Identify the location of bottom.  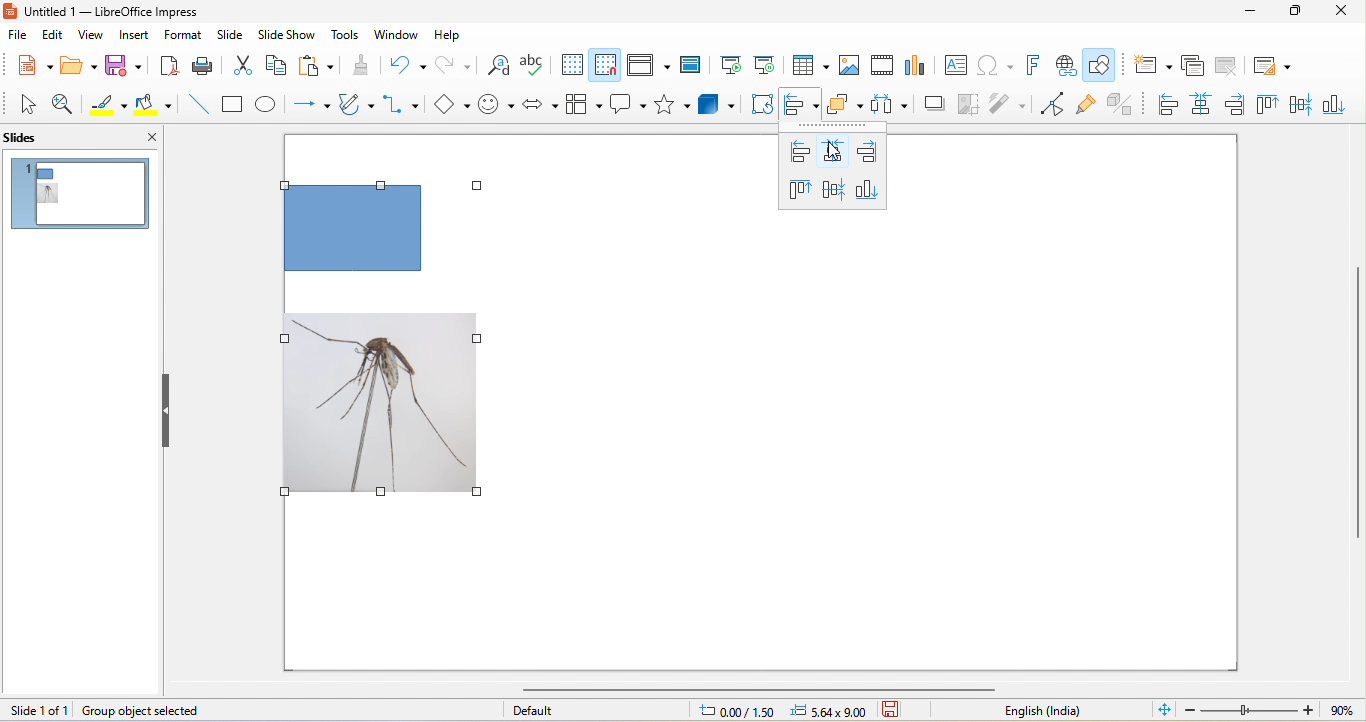
(1338, 109).